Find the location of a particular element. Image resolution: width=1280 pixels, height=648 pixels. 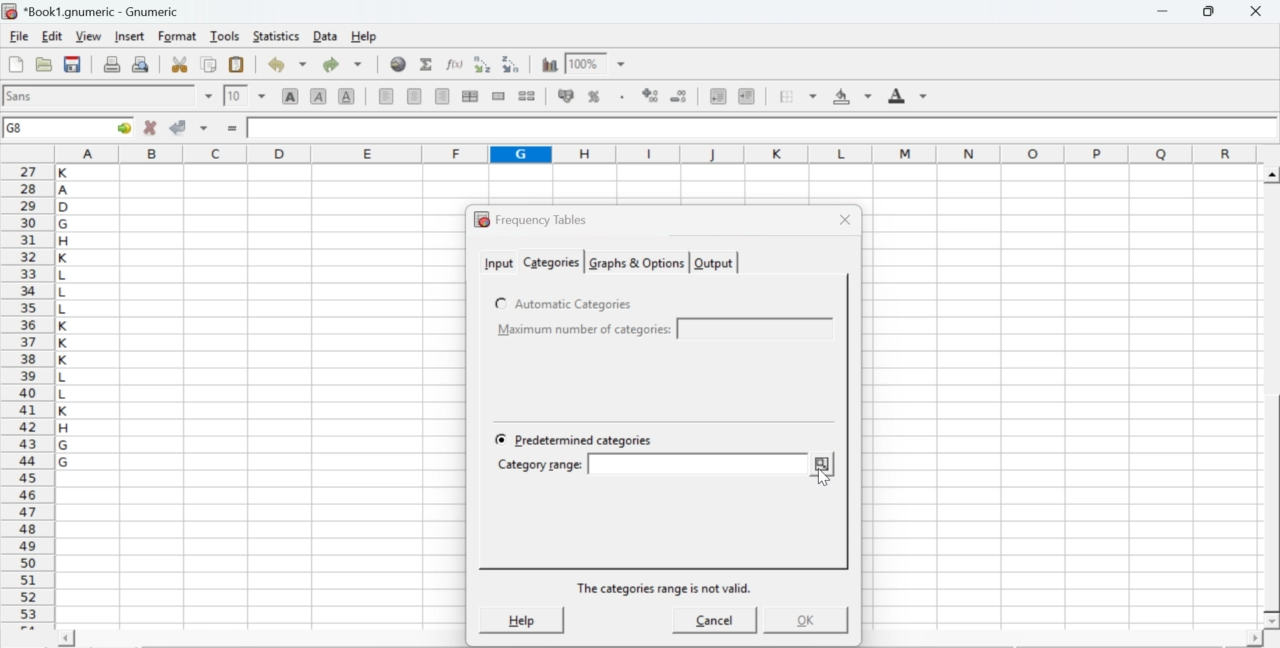

bold is located at coordinates (291, 95).